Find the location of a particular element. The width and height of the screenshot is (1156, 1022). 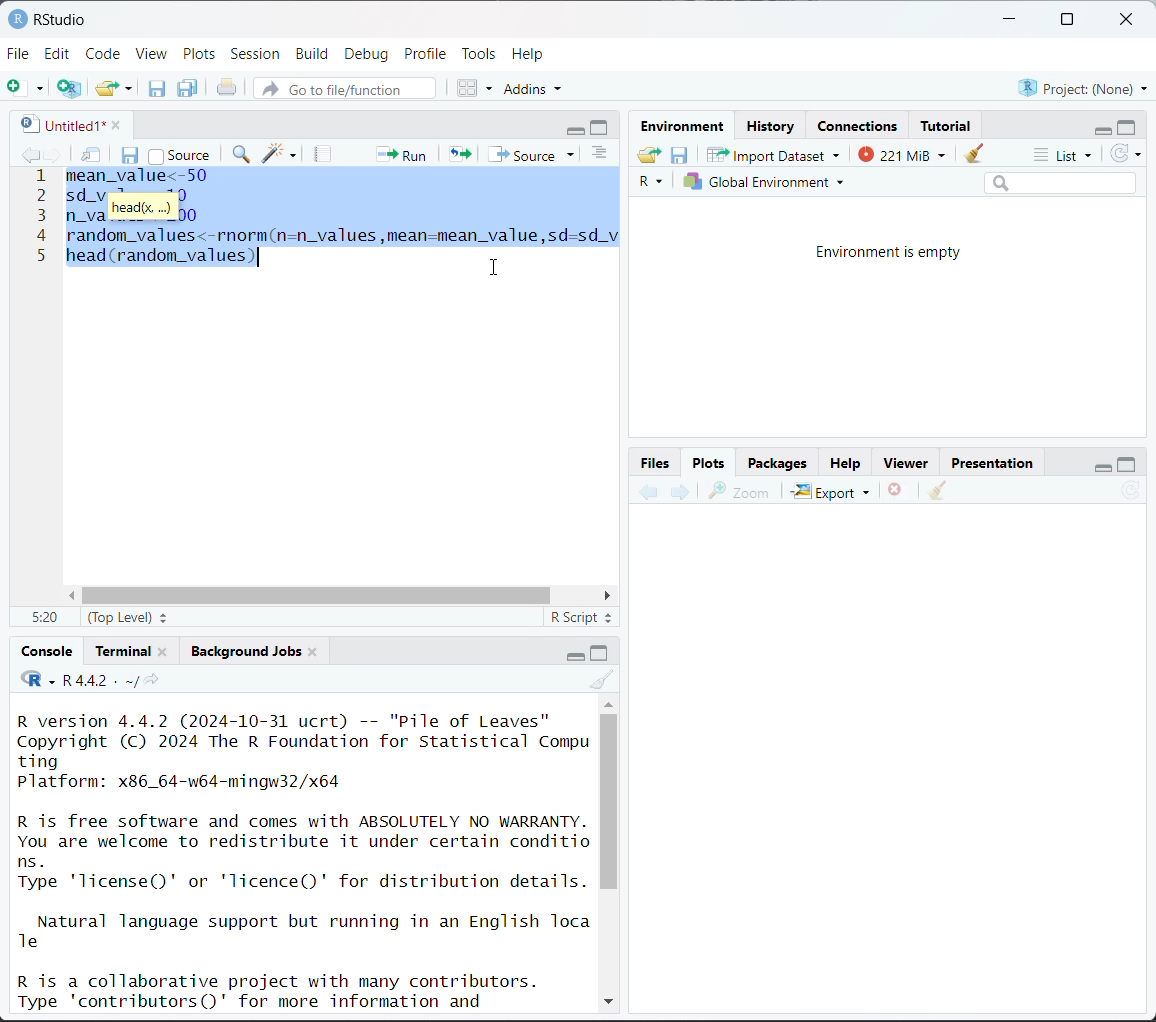

Terminal is located at coordinates (125, 648).